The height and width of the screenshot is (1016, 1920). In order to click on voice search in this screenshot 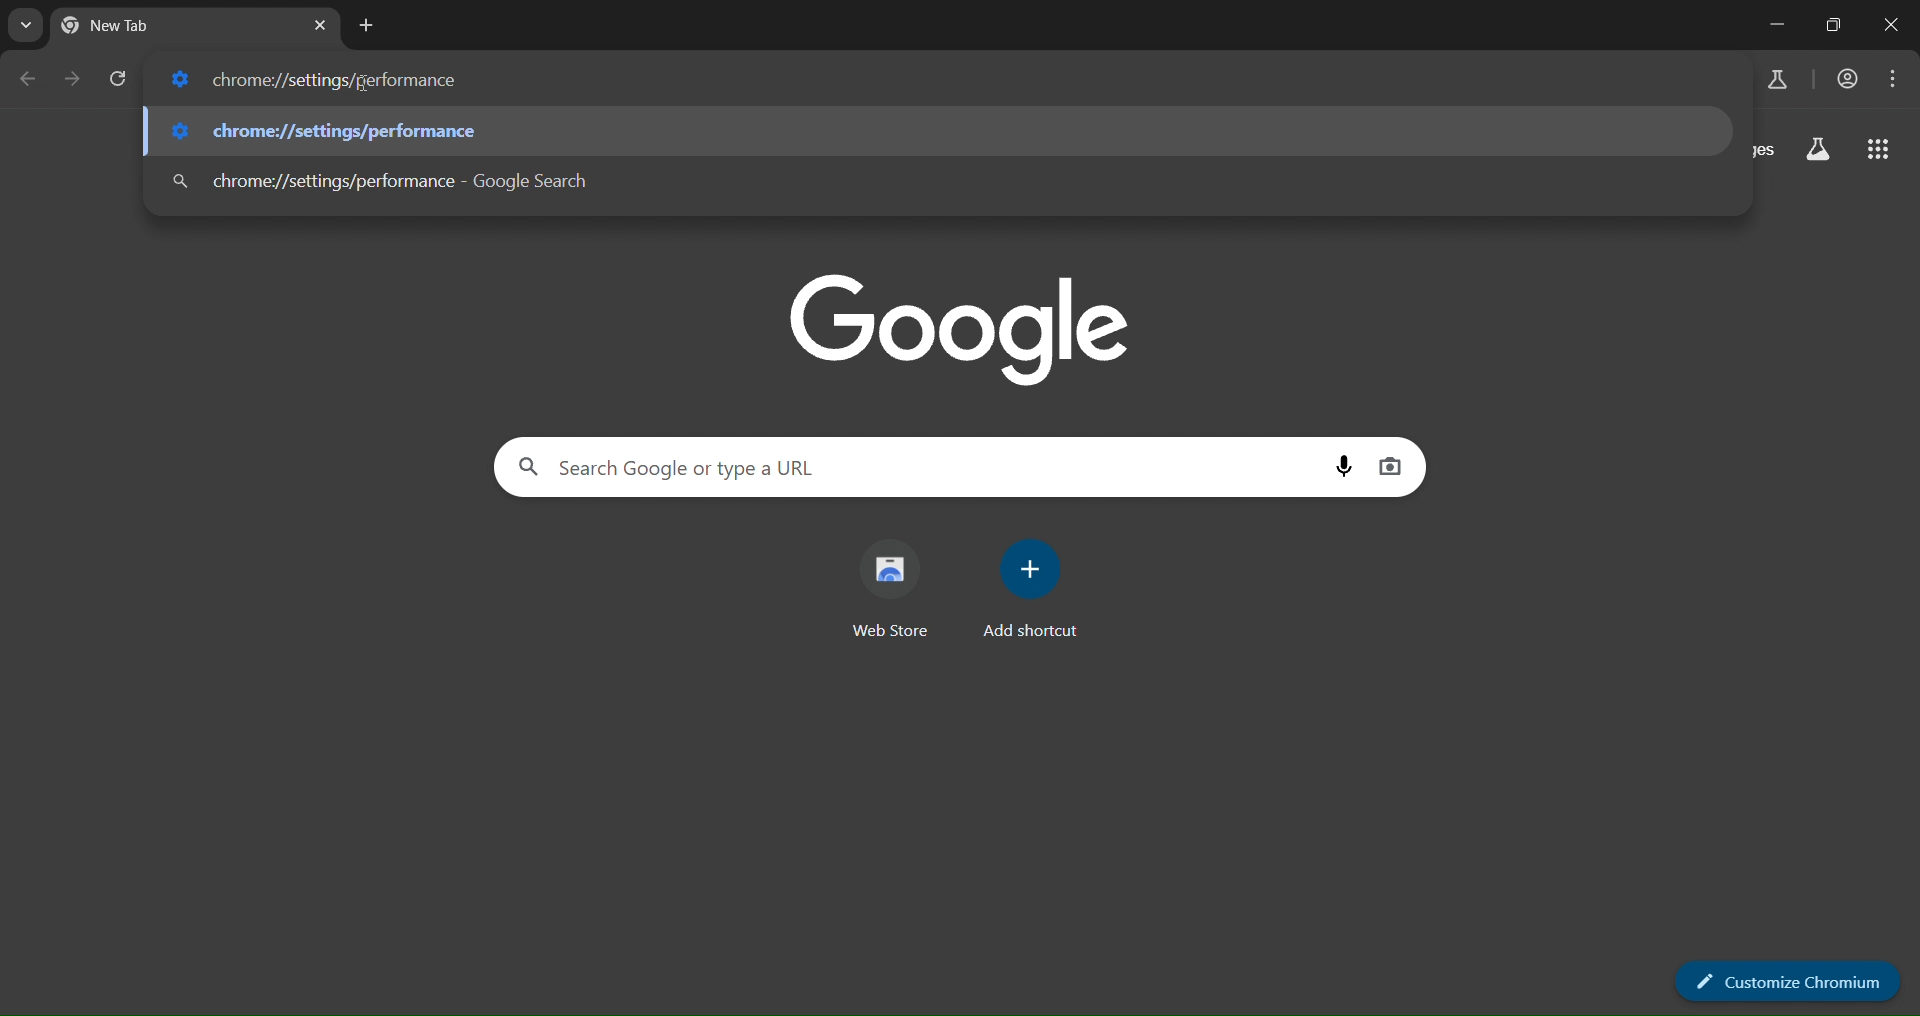, I will do `click(1341, 467)`.